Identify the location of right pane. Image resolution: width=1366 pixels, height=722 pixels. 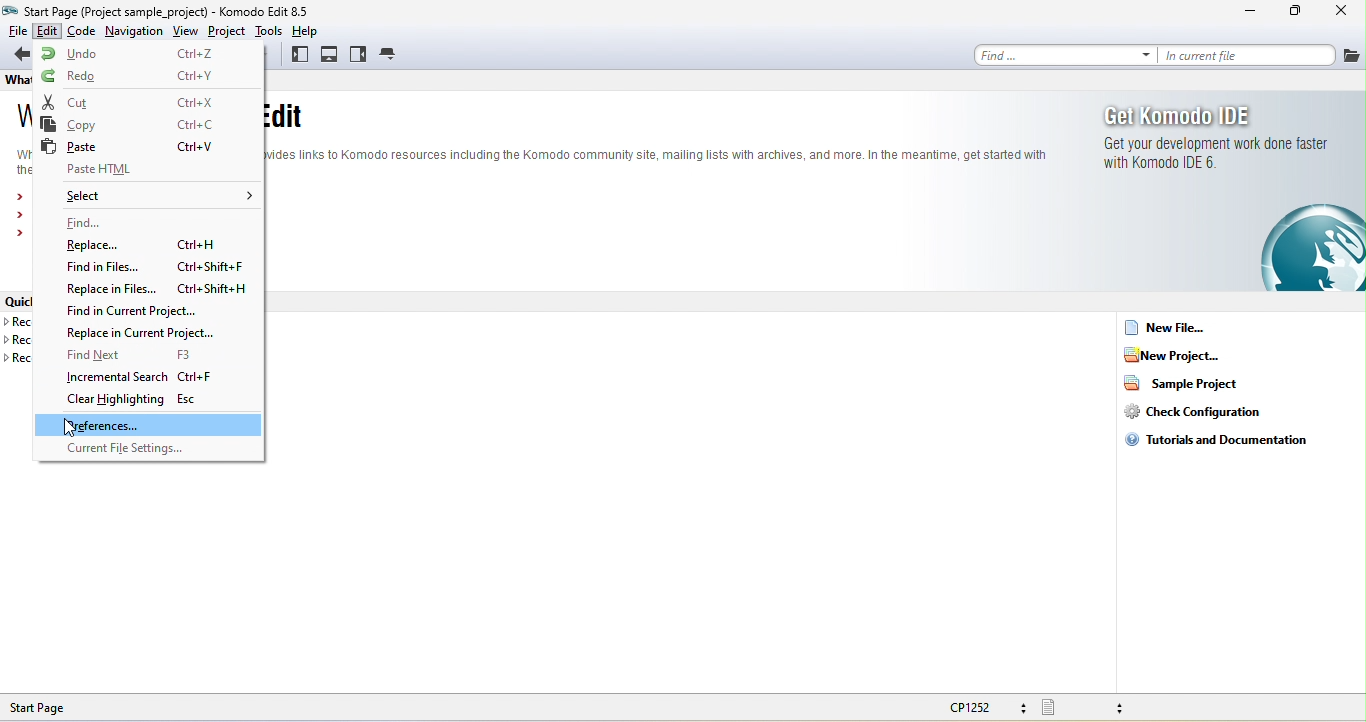
(359, 55).